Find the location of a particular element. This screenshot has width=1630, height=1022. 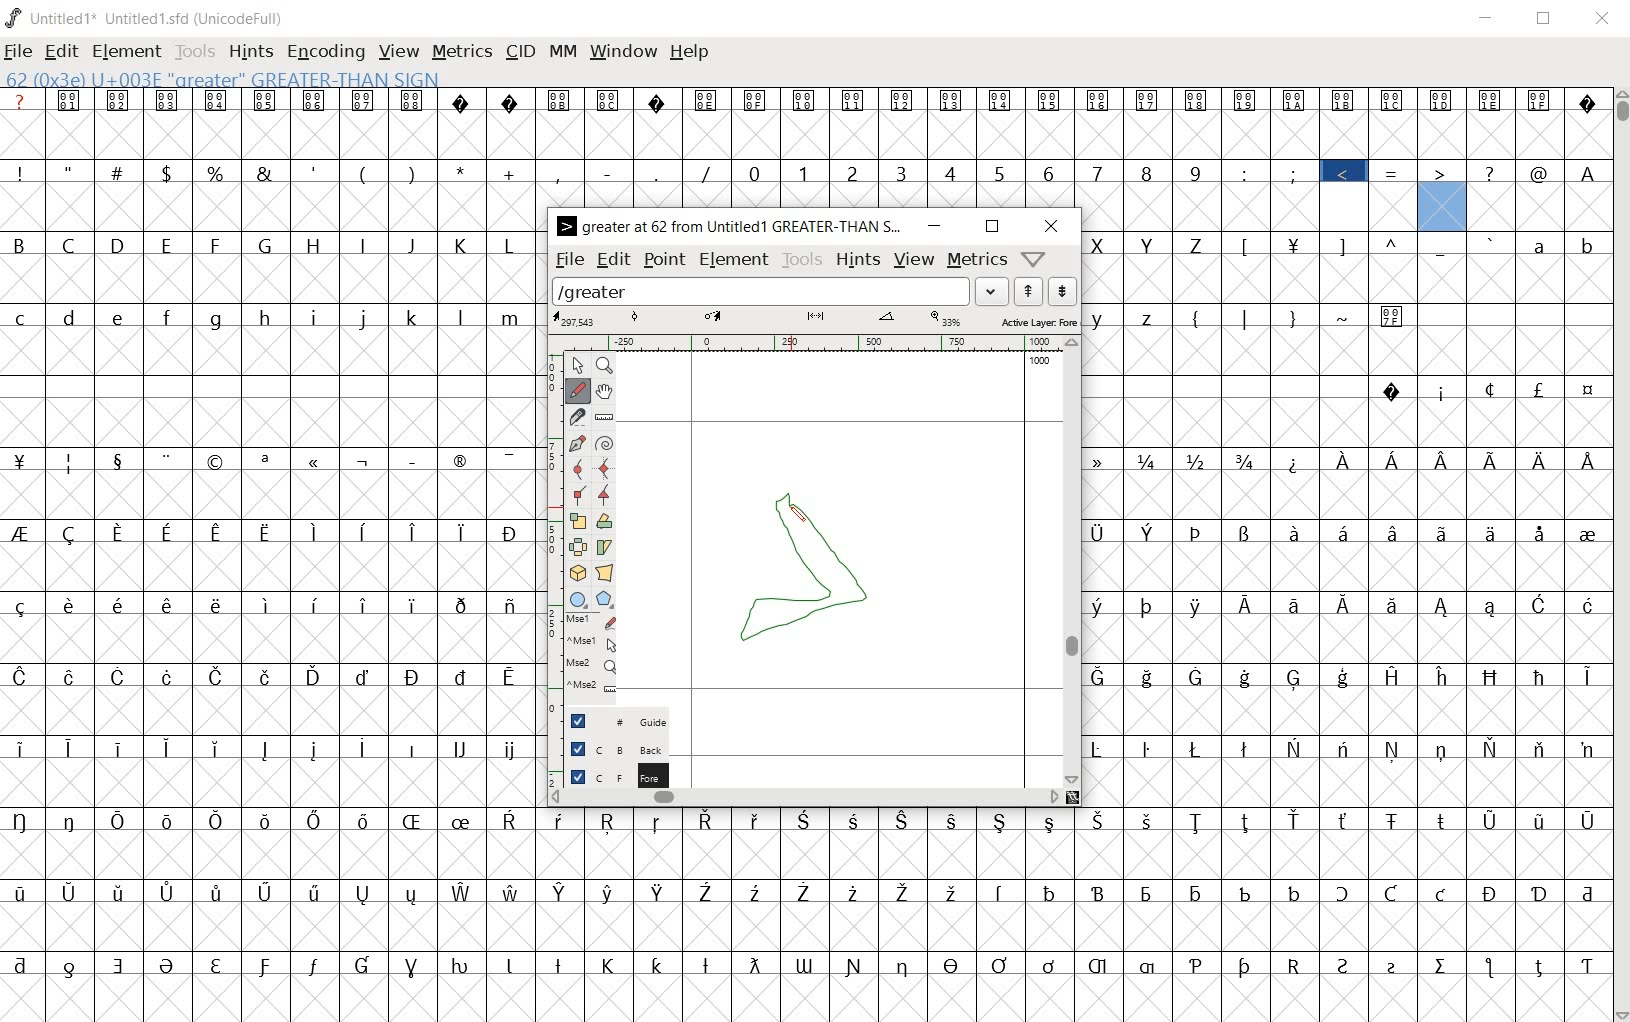

skew the selection is located at coordinates (604, 548).